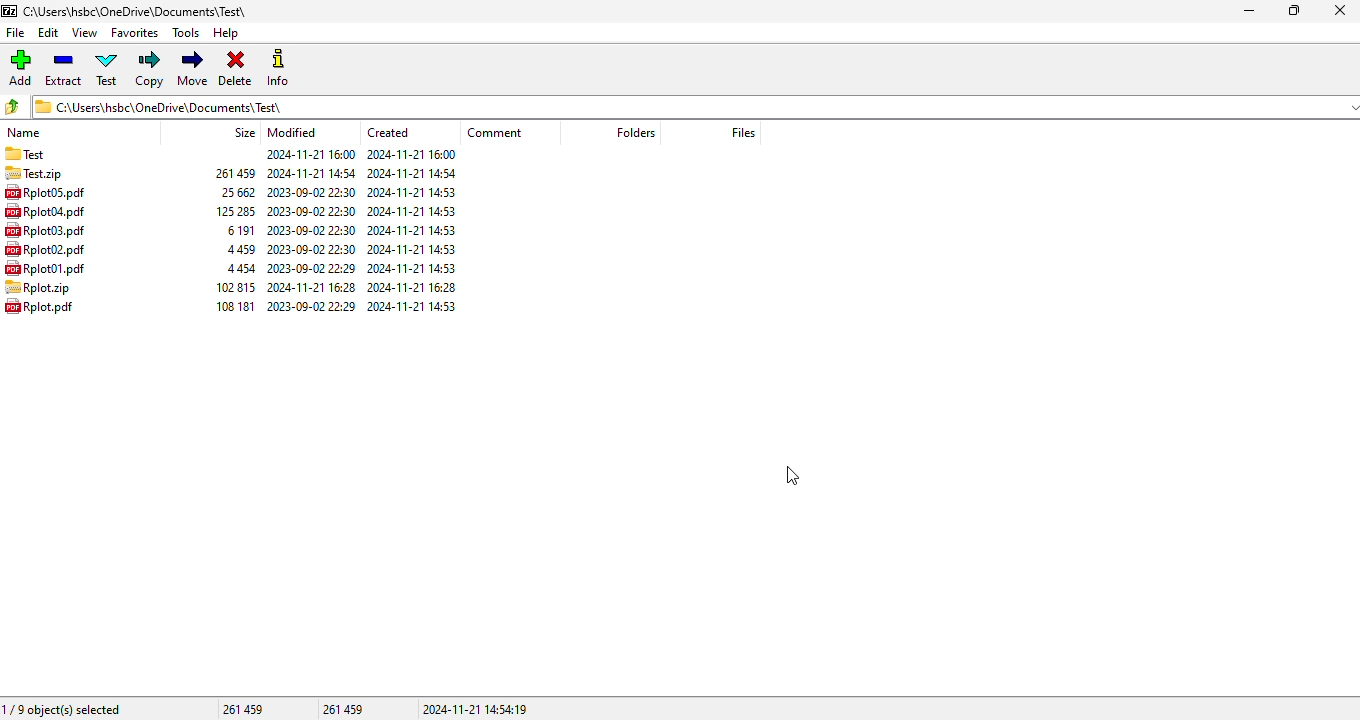 The image size is (1360, 720). What do you see at coordinates (312, 212) in the screenshot?
I see `modified date & time` at bounding box center [312, 212].